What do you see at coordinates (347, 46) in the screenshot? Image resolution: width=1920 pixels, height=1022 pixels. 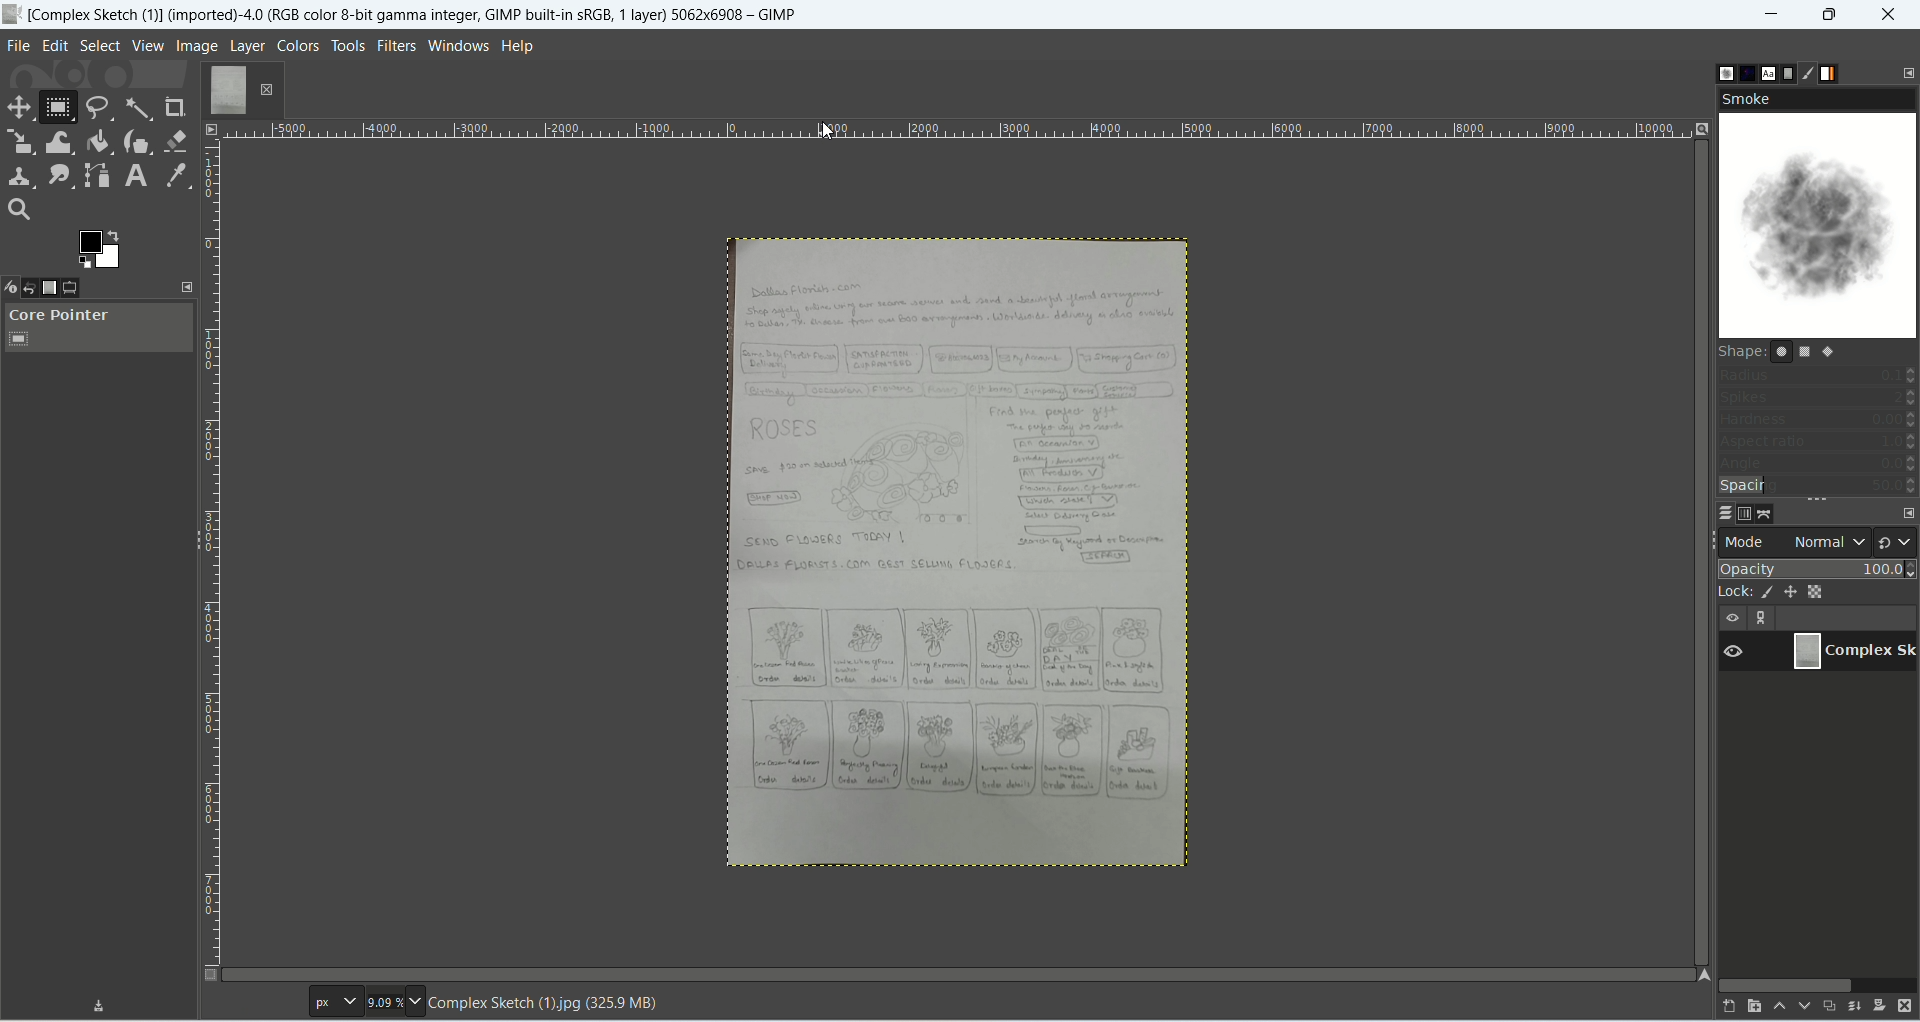 I see `tools` at bounding box center [347, 46].